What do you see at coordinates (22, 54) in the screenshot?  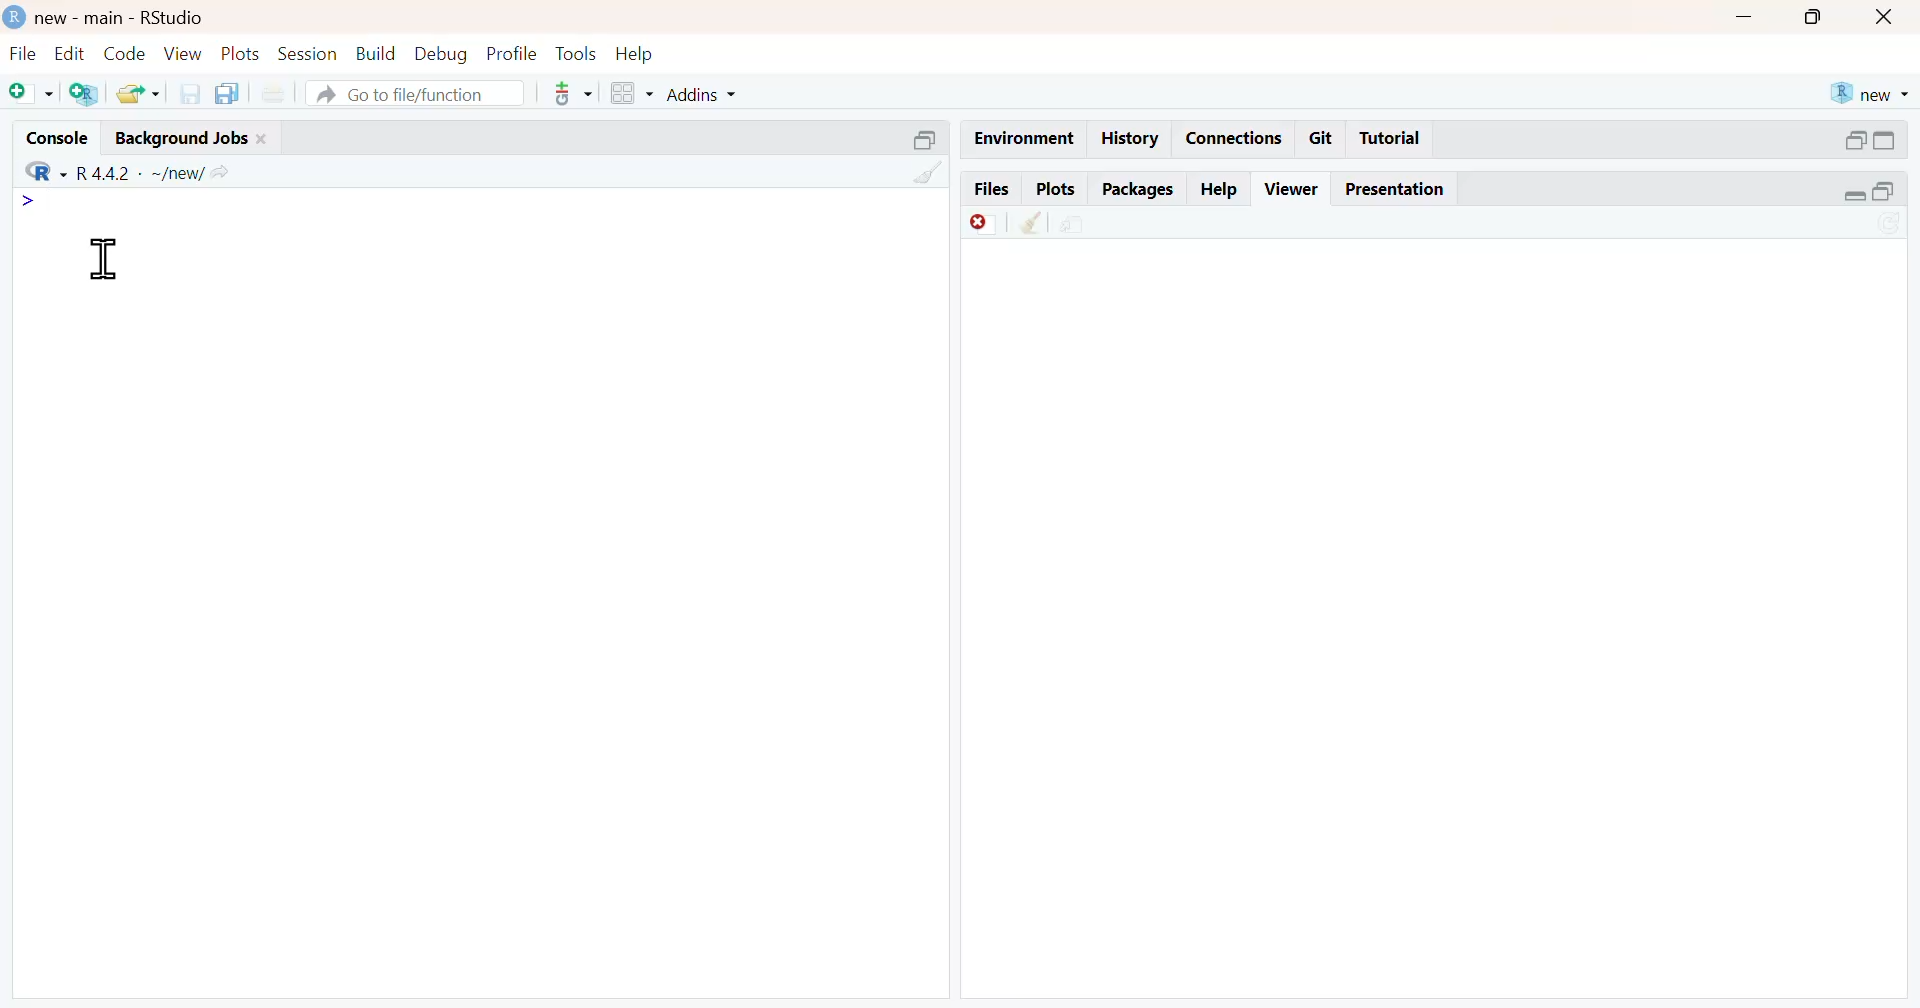 I see `file` at bounding box center [22, 54].